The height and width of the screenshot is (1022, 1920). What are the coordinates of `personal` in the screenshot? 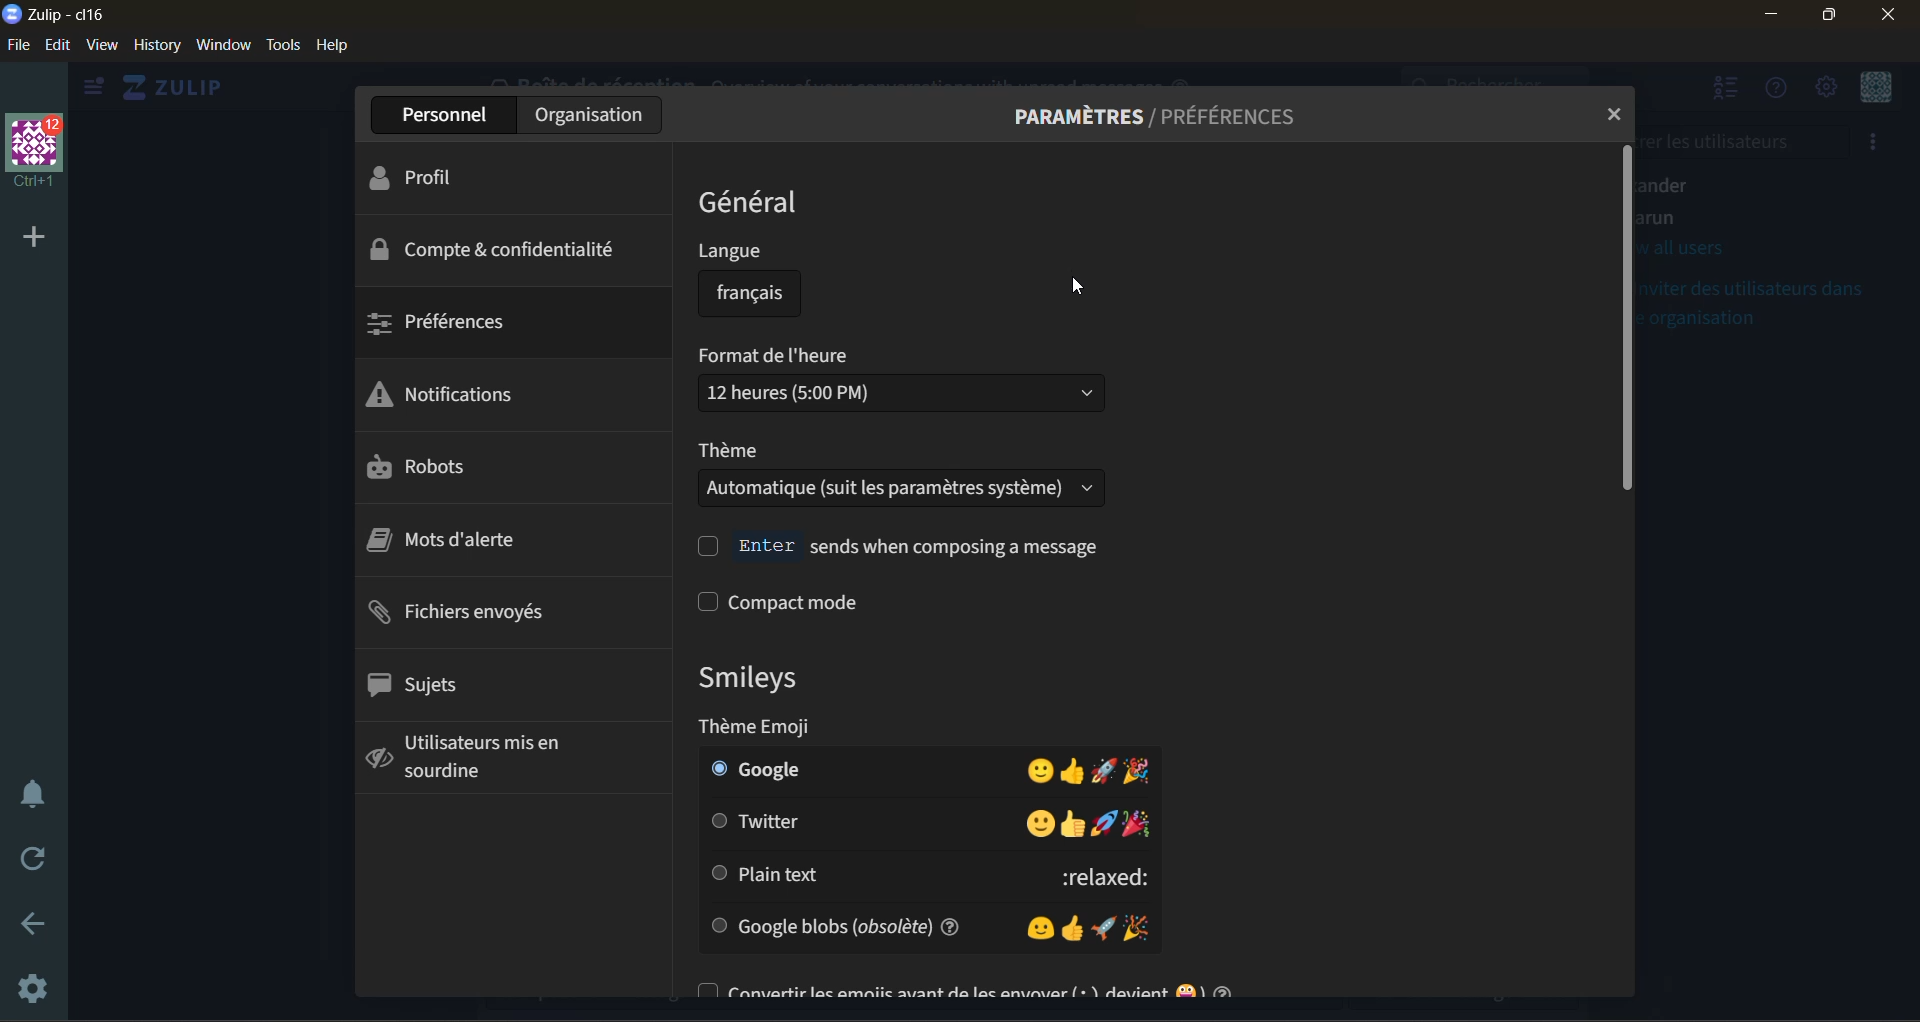 It's located at (447, 114).